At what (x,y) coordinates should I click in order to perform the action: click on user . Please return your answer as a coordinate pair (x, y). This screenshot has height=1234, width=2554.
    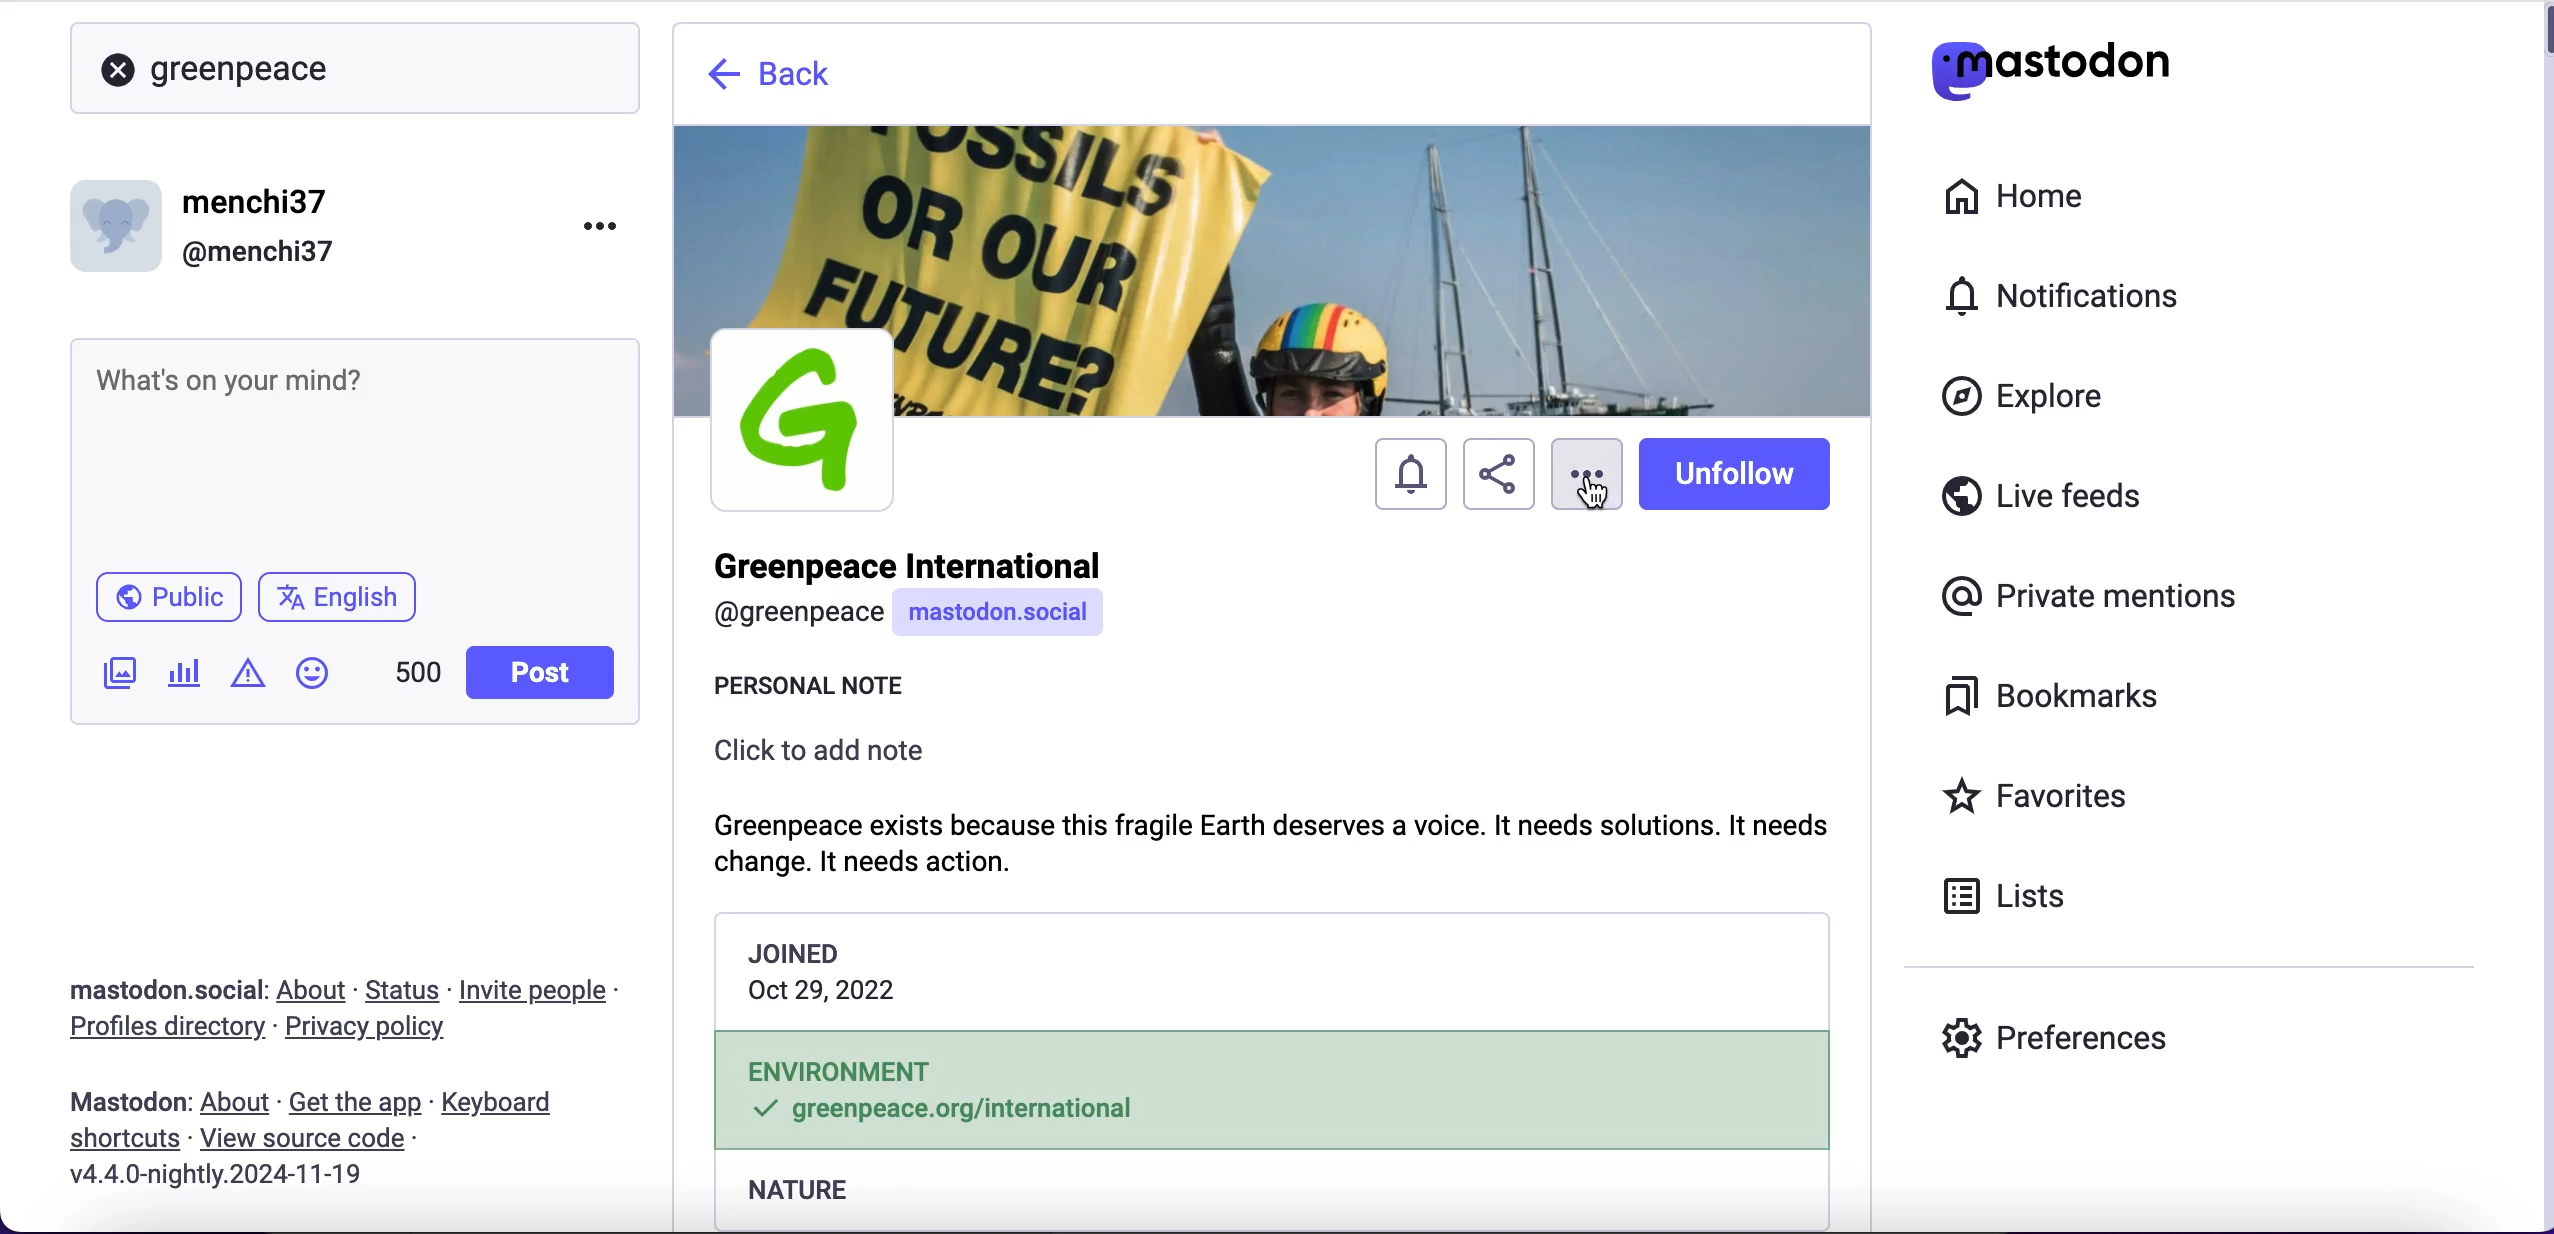
    Looking at the image, I should click on (934, 597).